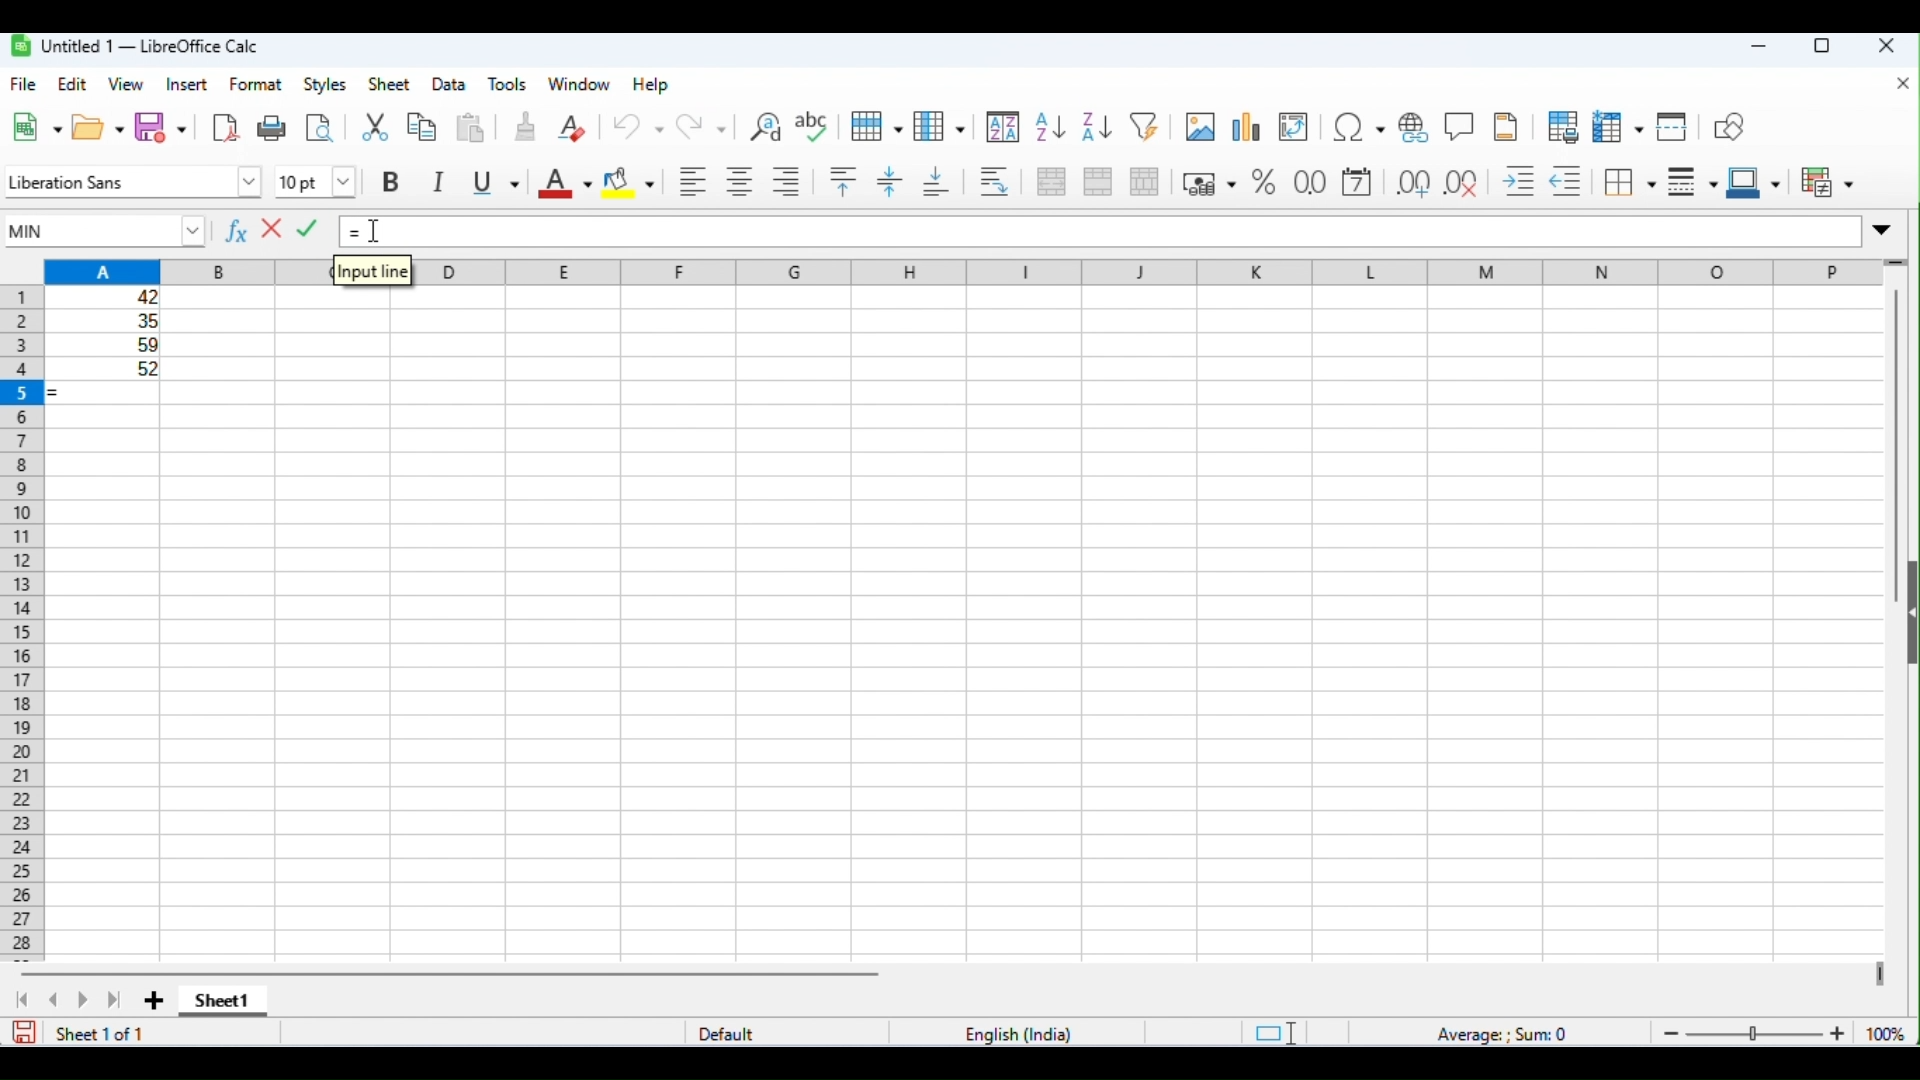  Describe the element at coordinates (239, 233) in the screenshot. I see `function wizard` at that location.